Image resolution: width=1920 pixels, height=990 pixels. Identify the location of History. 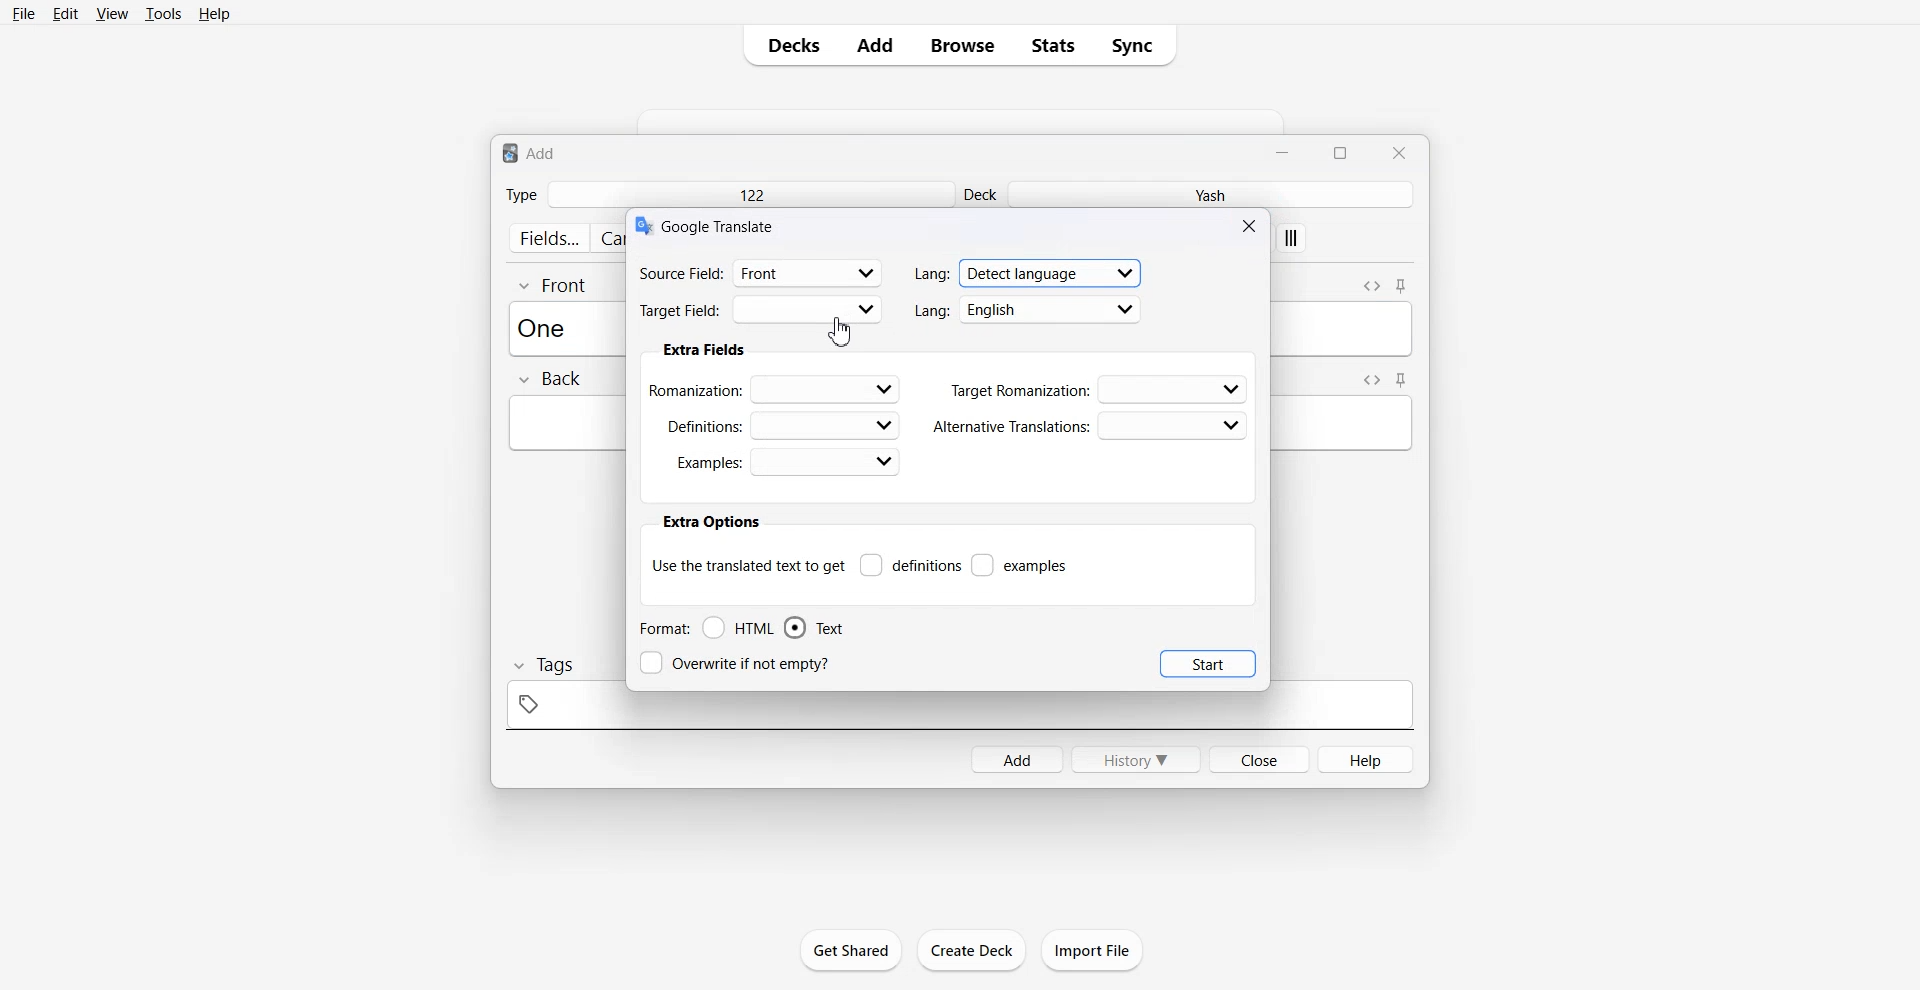
(1136, 759).